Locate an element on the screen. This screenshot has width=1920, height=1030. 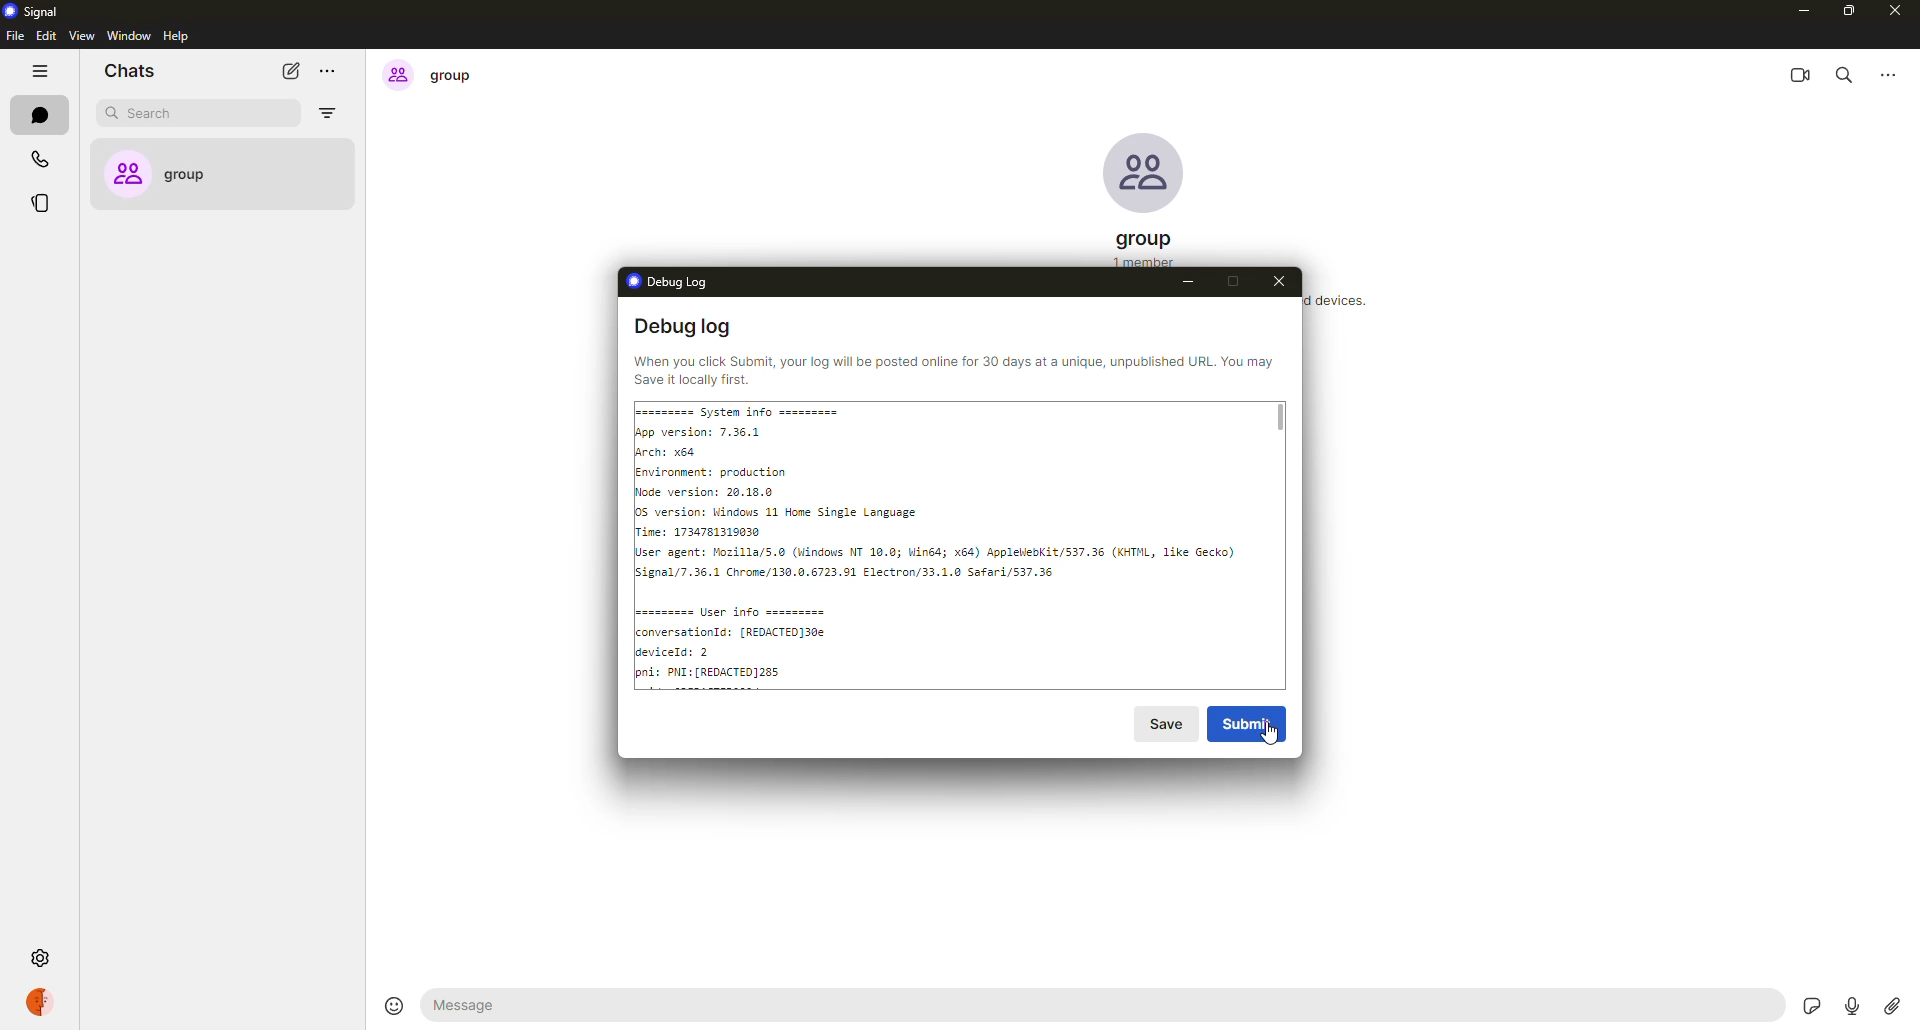
submit is located at coordinates (1252, 721).